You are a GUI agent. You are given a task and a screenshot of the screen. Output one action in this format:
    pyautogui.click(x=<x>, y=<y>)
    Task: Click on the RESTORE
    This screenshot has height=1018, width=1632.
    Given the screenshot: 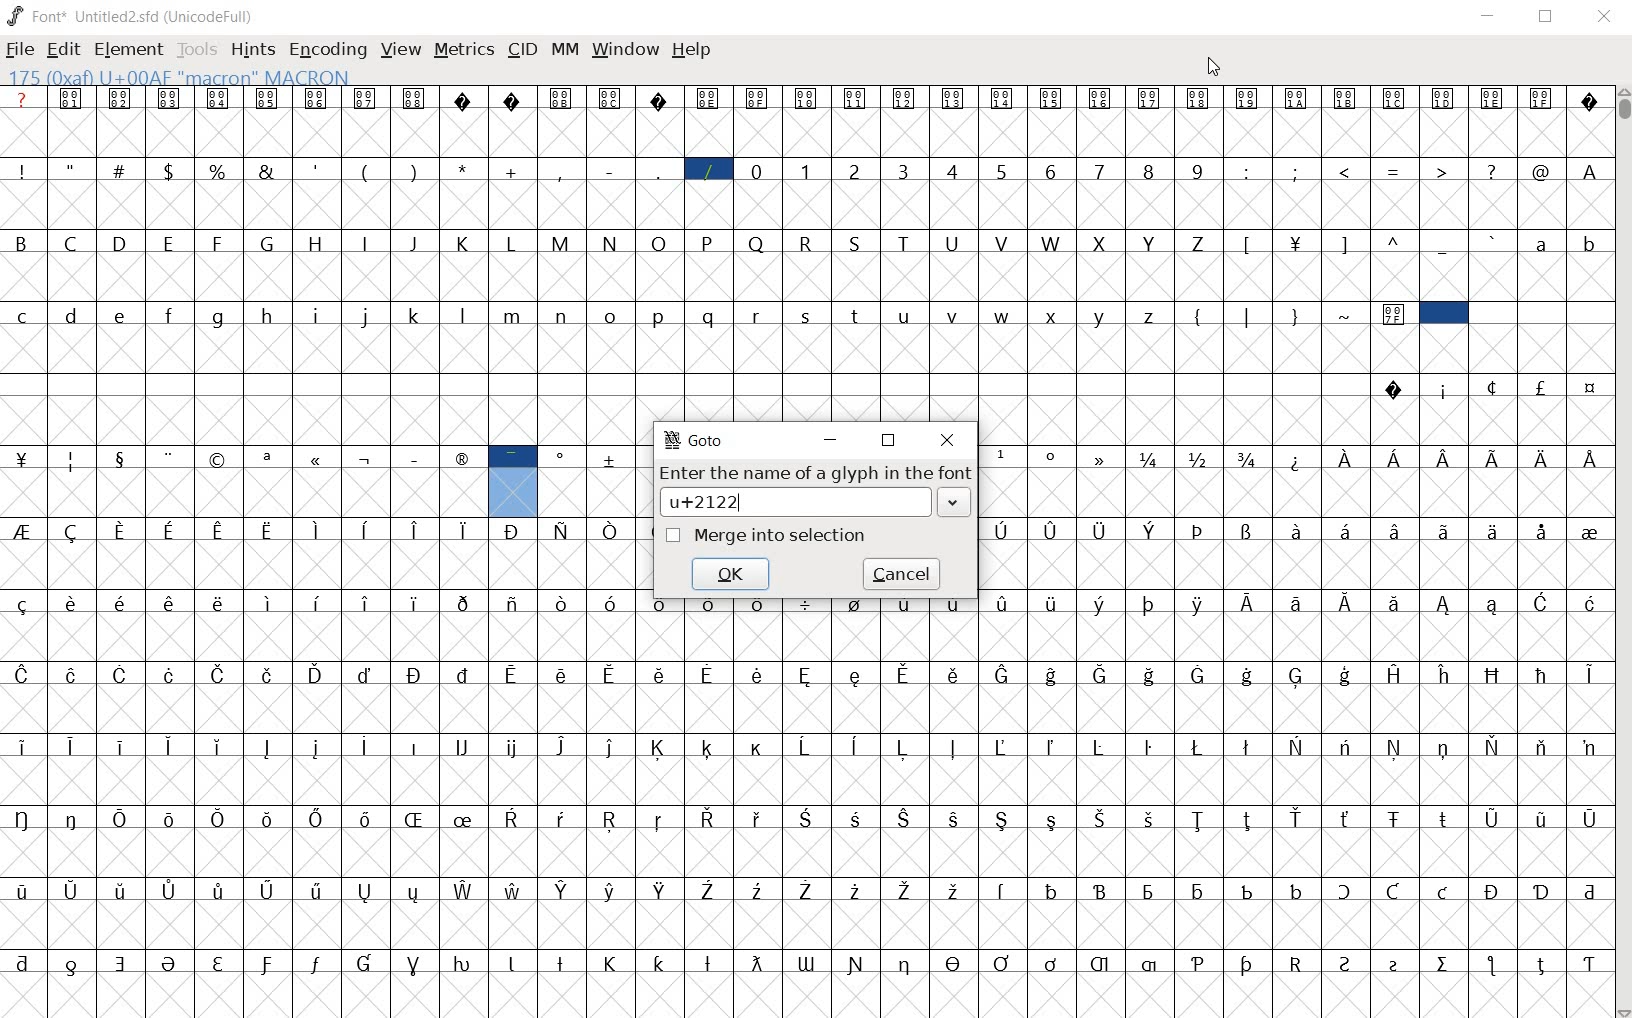 What is the action you would take?
    pyautogui.click(x=1545, y=19)
    